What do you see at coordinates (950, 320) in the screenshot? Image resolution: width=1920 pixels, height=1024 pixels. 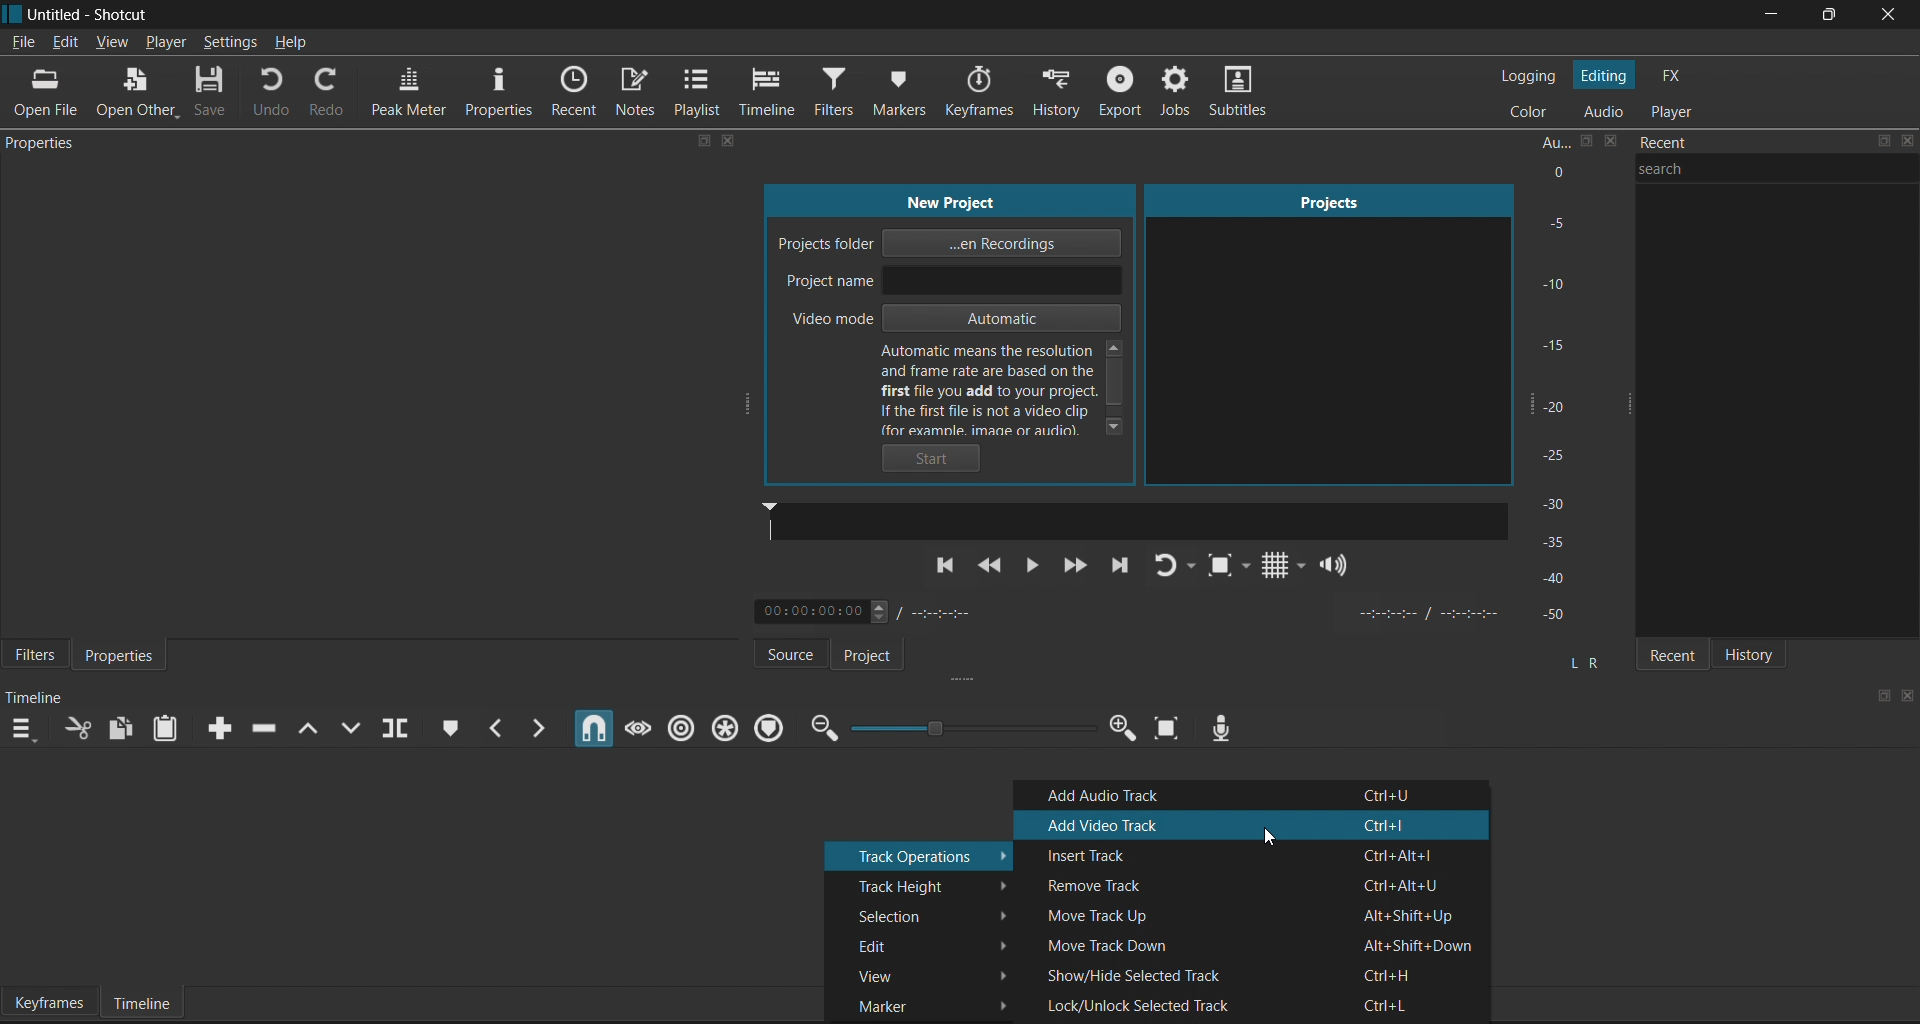 I see `Video mode` at bounding box center [950, 320].